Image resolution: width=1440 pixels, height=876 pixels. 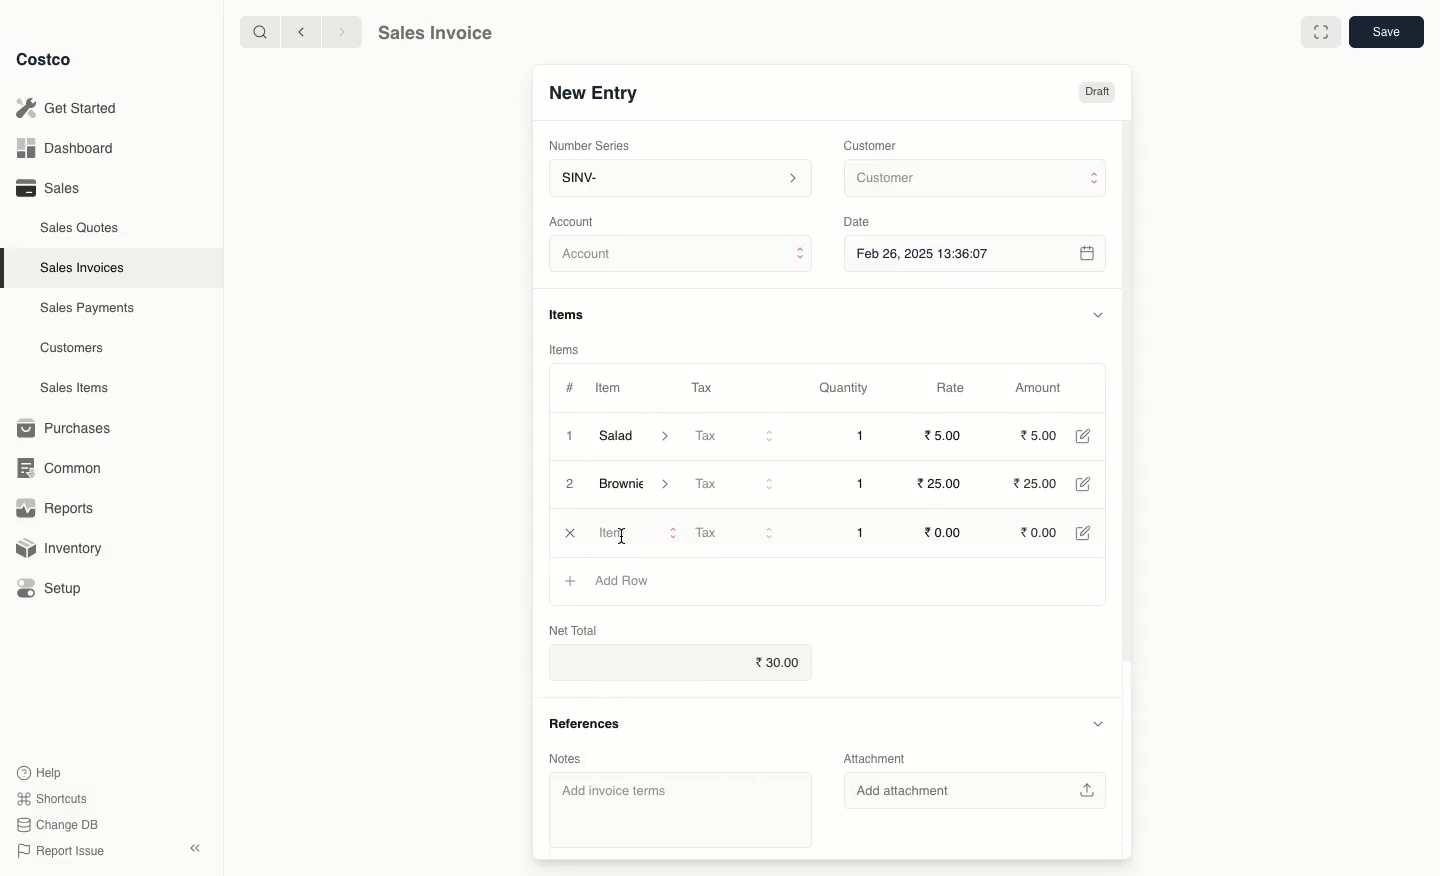 What do you see at coordinates (574, 314) in the screenshot?
I see `Items` at bounding box center [574, 314].